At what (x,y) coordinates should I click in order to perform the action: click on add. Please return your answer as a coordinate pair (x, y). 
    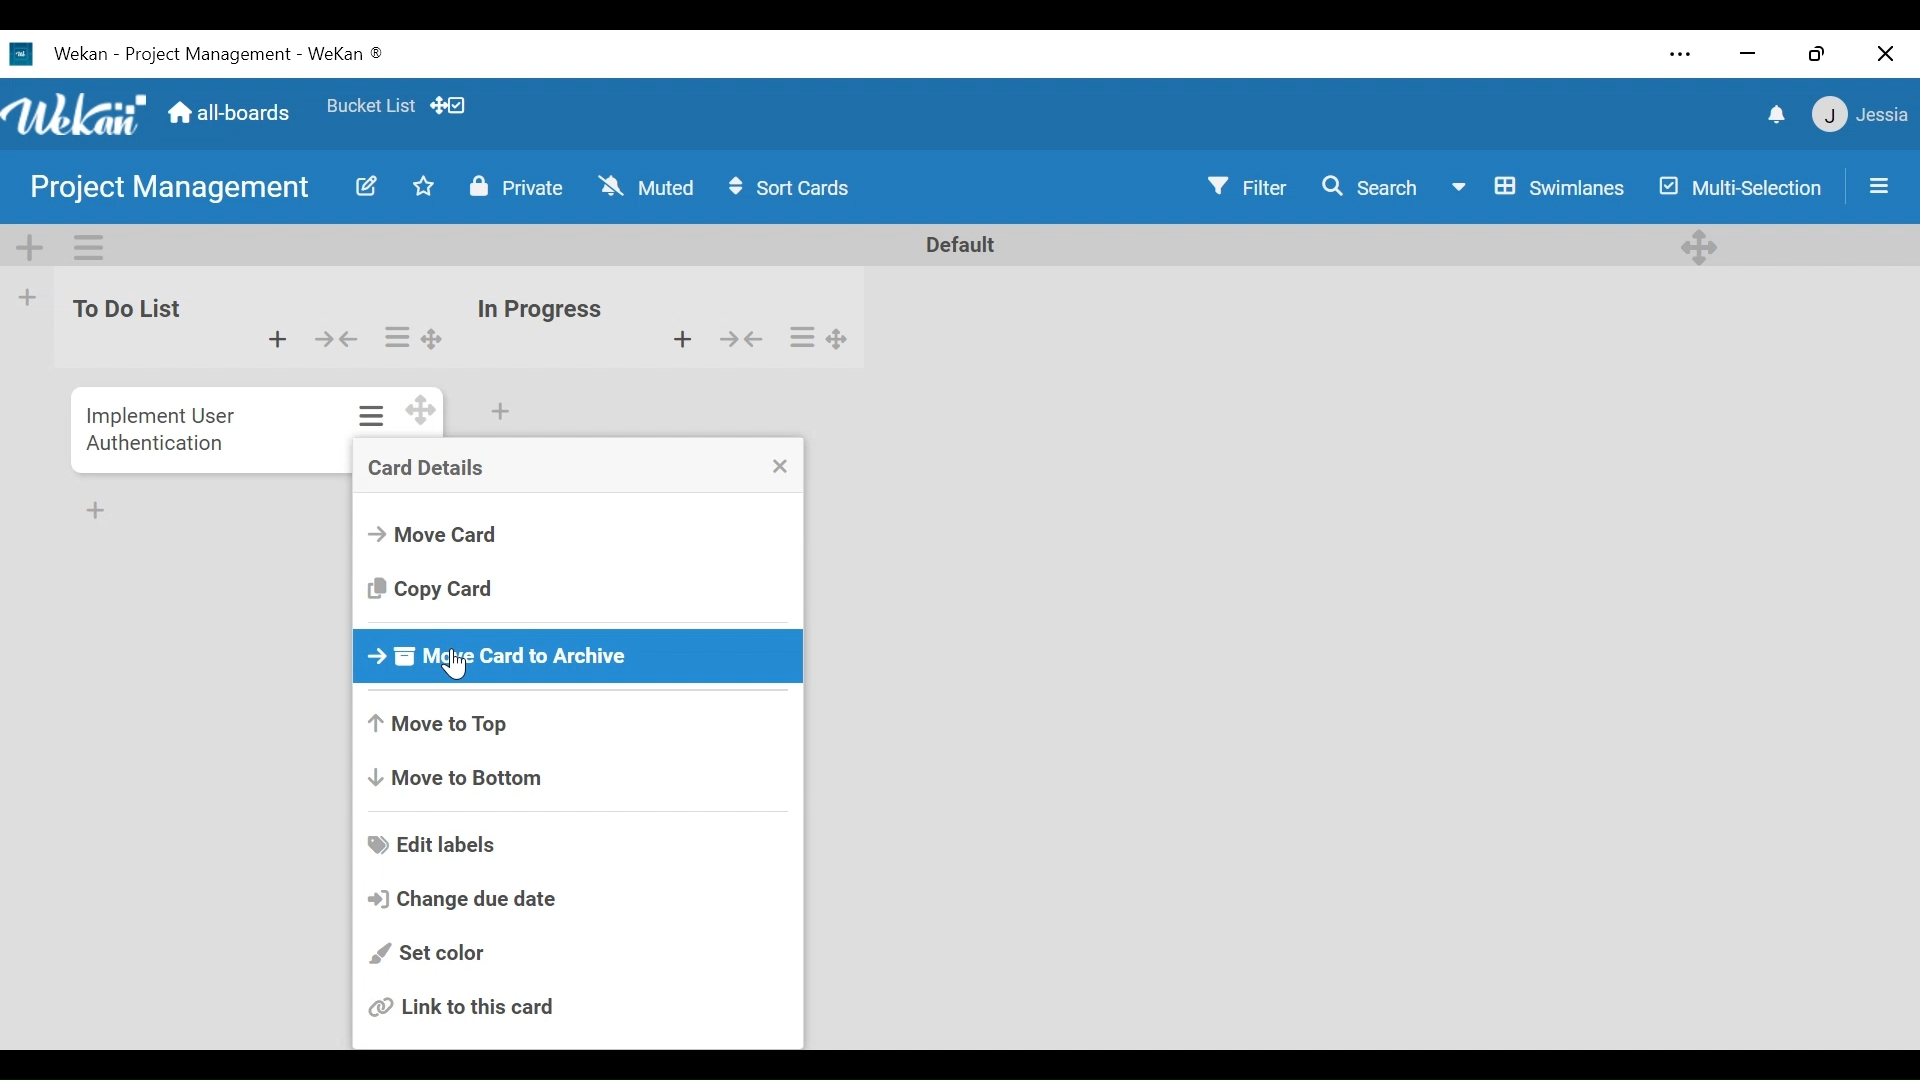
    Looking at the image, I should click on (669, 339).